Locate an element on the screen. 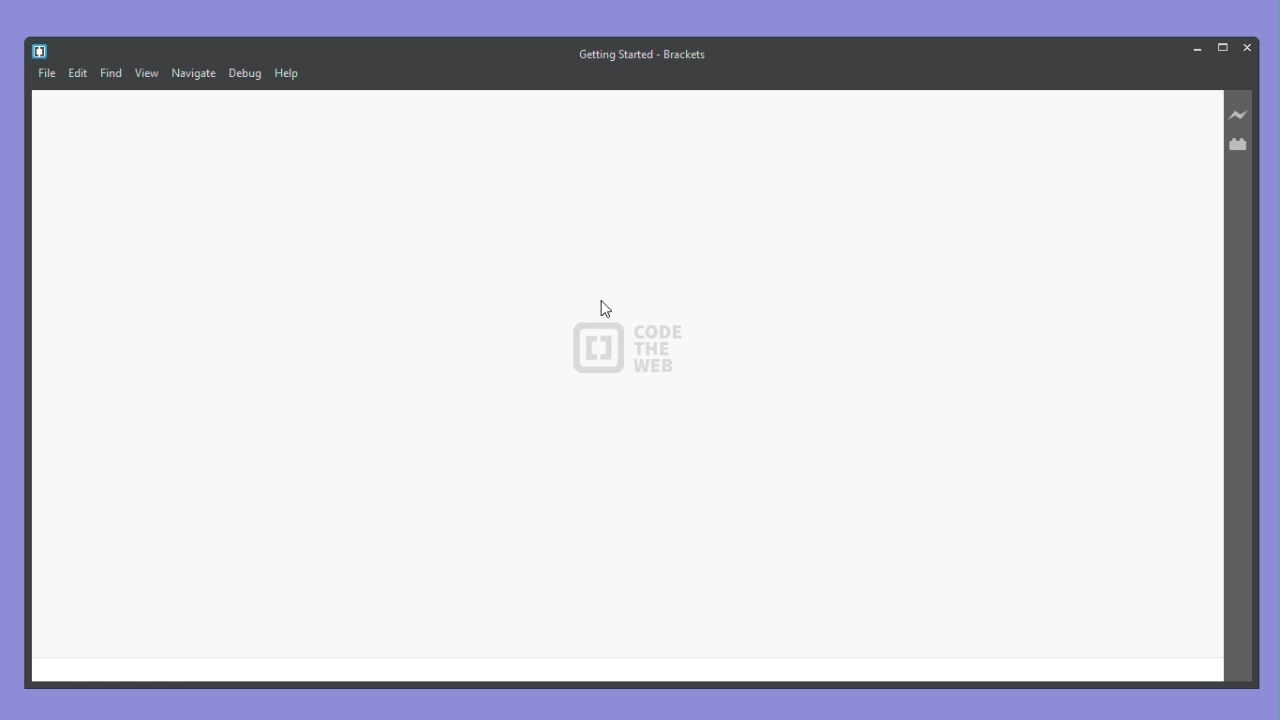  Minimise is located at coordinates (1194, 48).